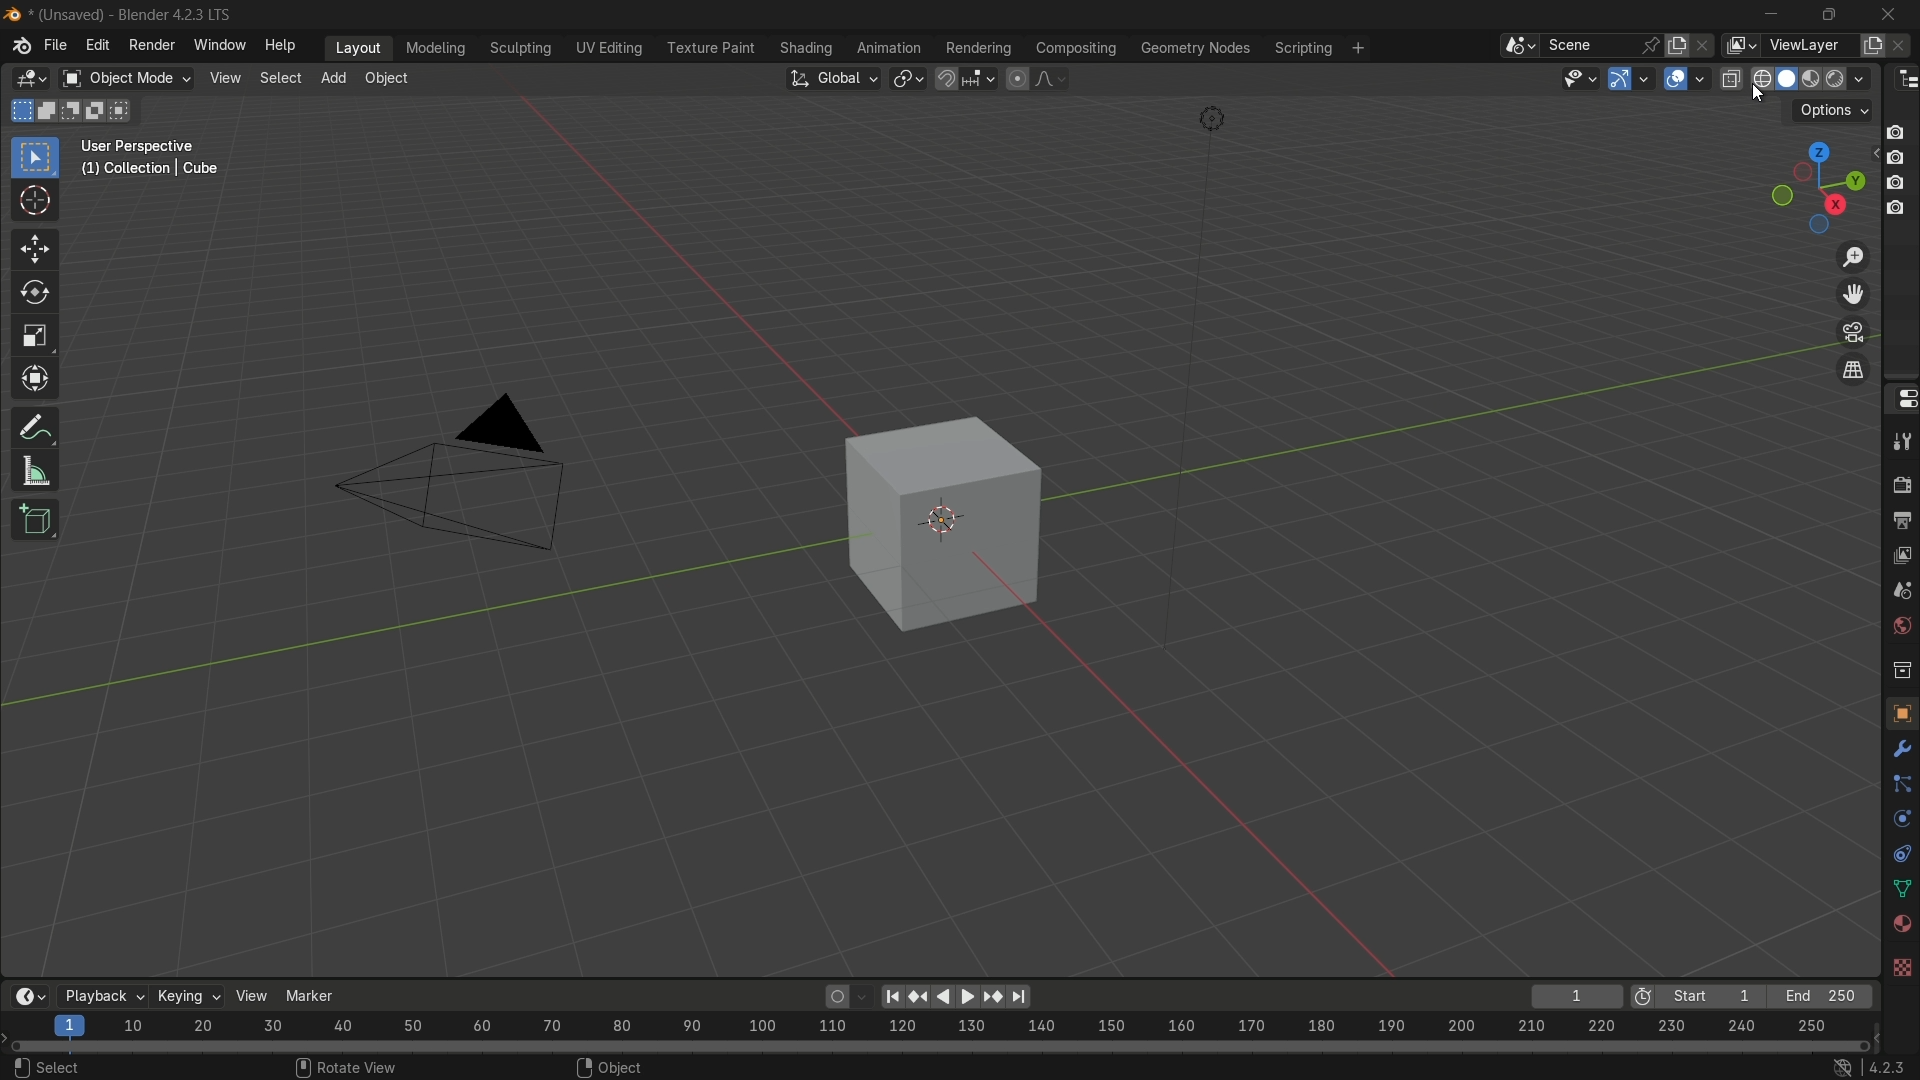 The image size is (1920, 1080). Describe the element at coordinates (219, 43) in the screenshot. I see `window menu` at that location.